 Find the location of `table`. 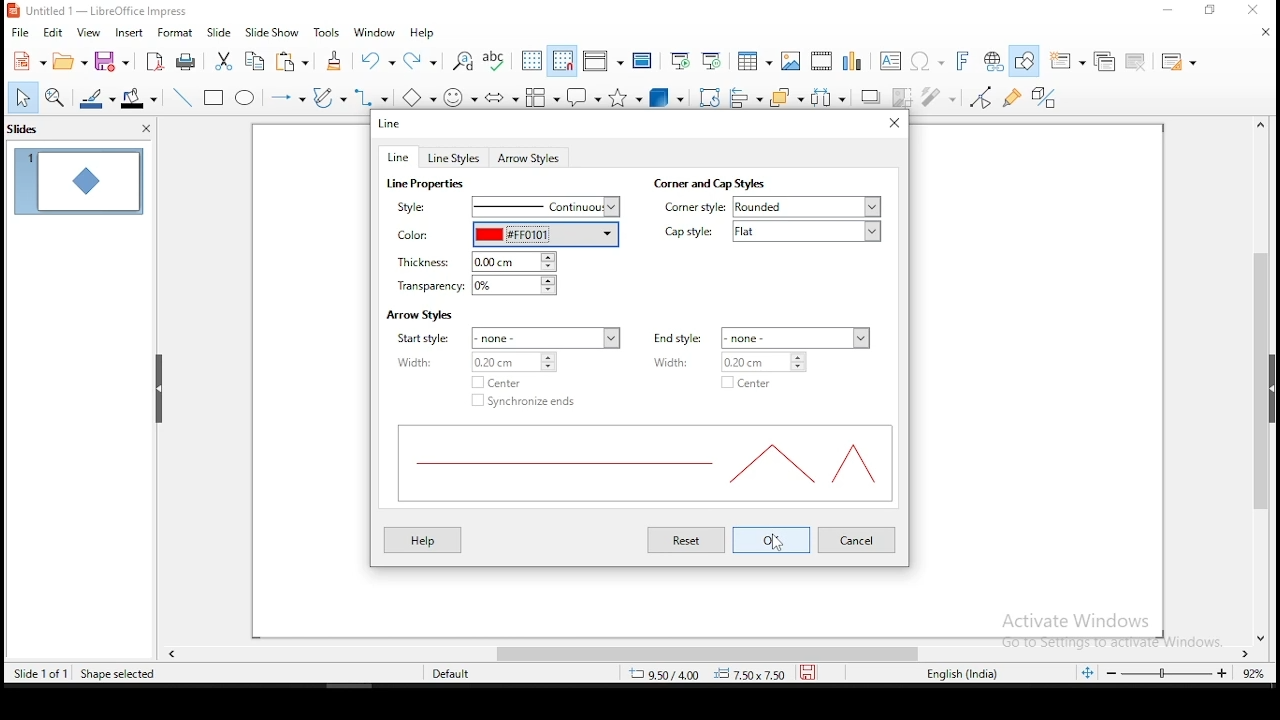

table is located at coordinates (755, 59).